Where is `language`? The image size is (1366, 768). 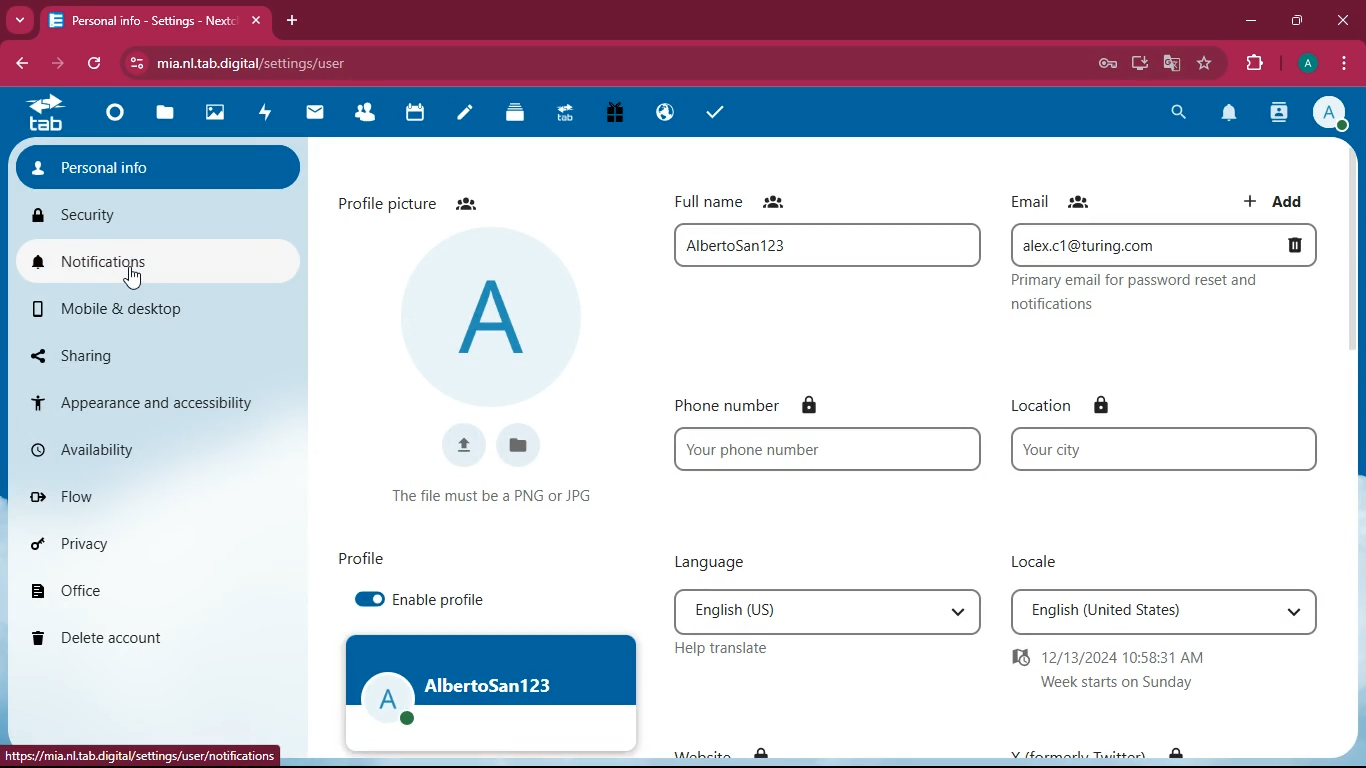 language is located at coordinates (714, 562).